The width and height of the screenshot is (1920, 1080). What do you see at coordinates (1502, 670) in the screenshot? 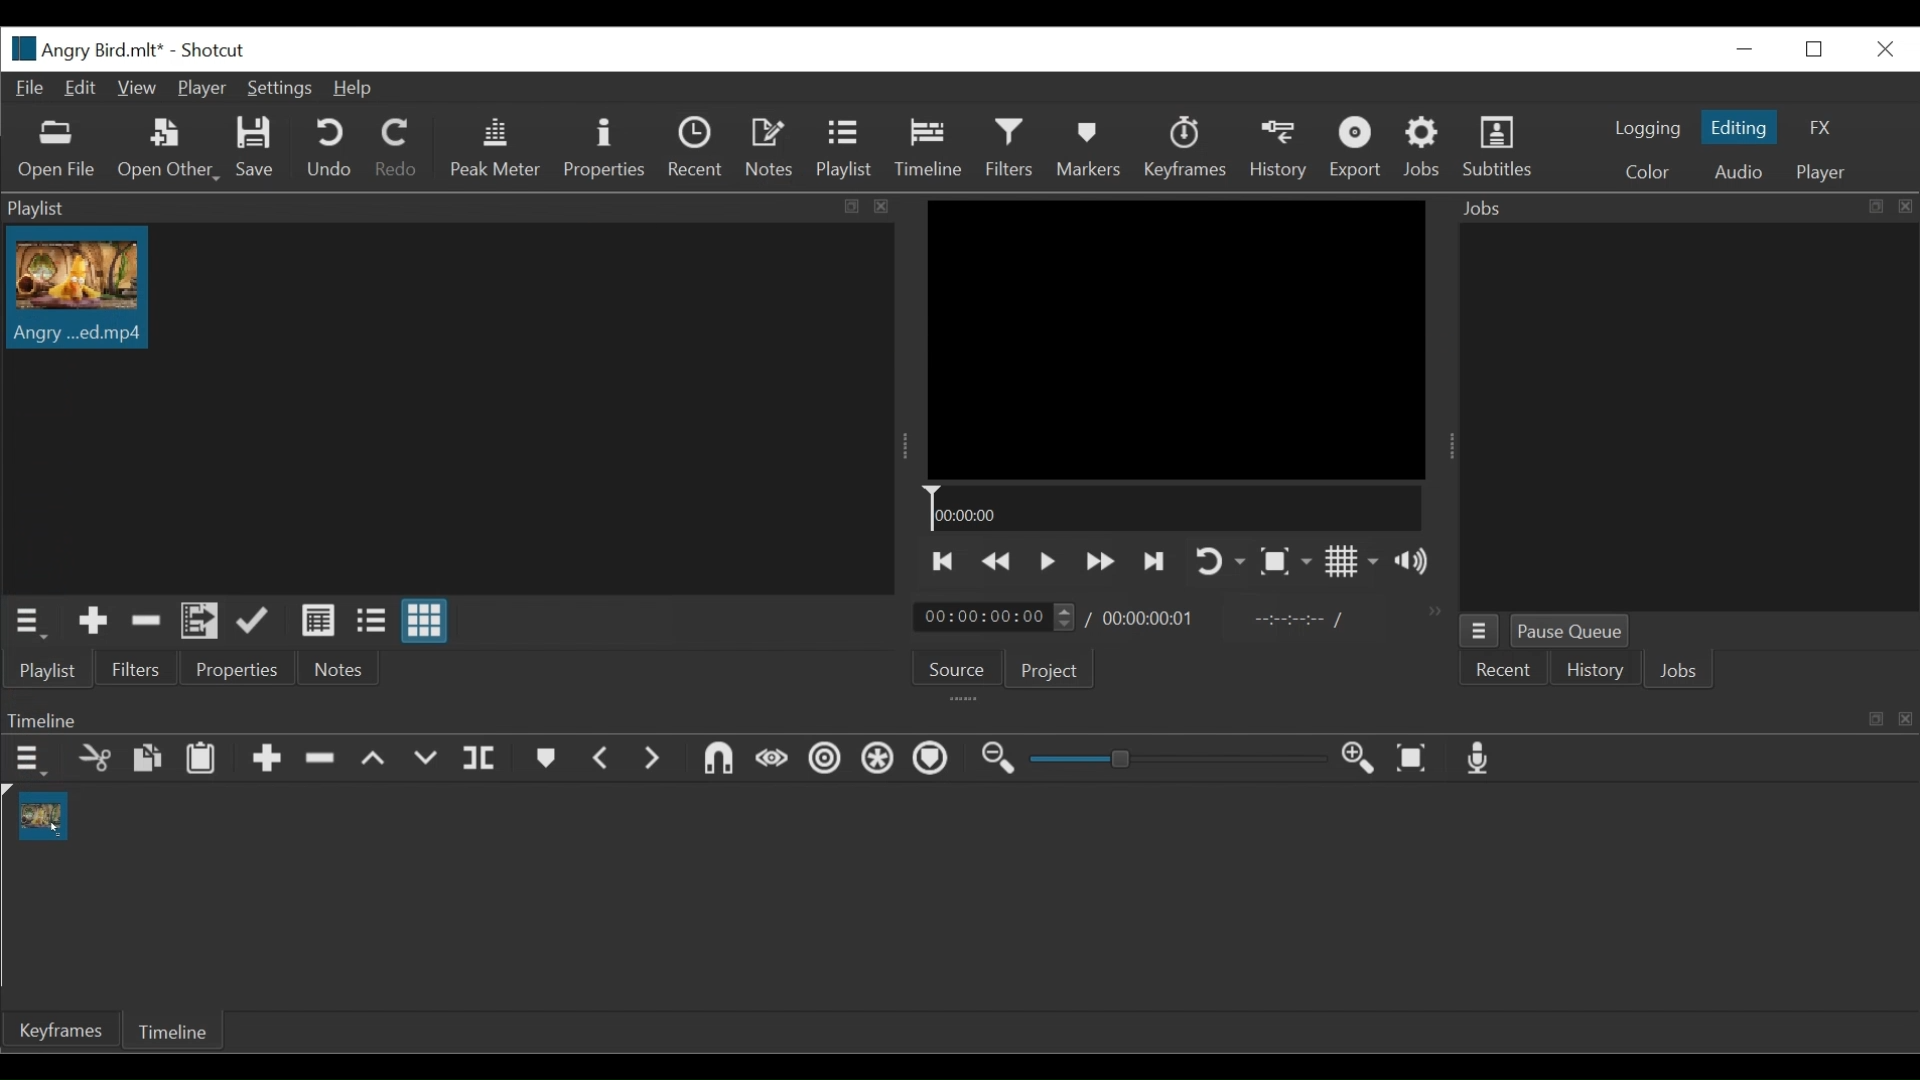
I see `Recent` at bounding box center [1502, 670].